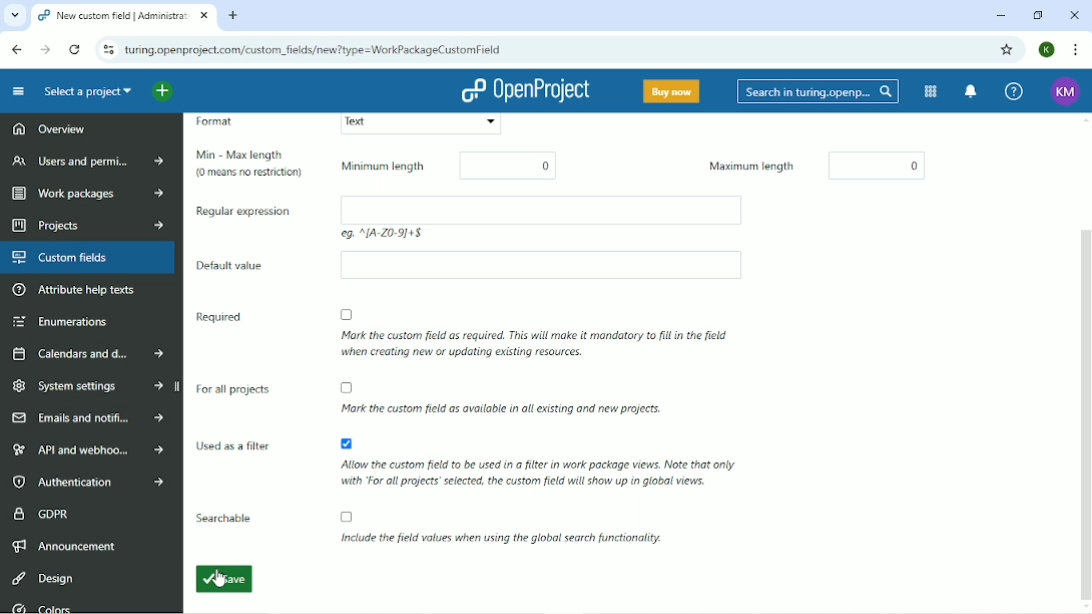 The height and width of the screenshot is (614, 1092). What do you see at coordinates (1075, 15) in the screenshot?
I see `Close` at bounding box center [1075, 15].